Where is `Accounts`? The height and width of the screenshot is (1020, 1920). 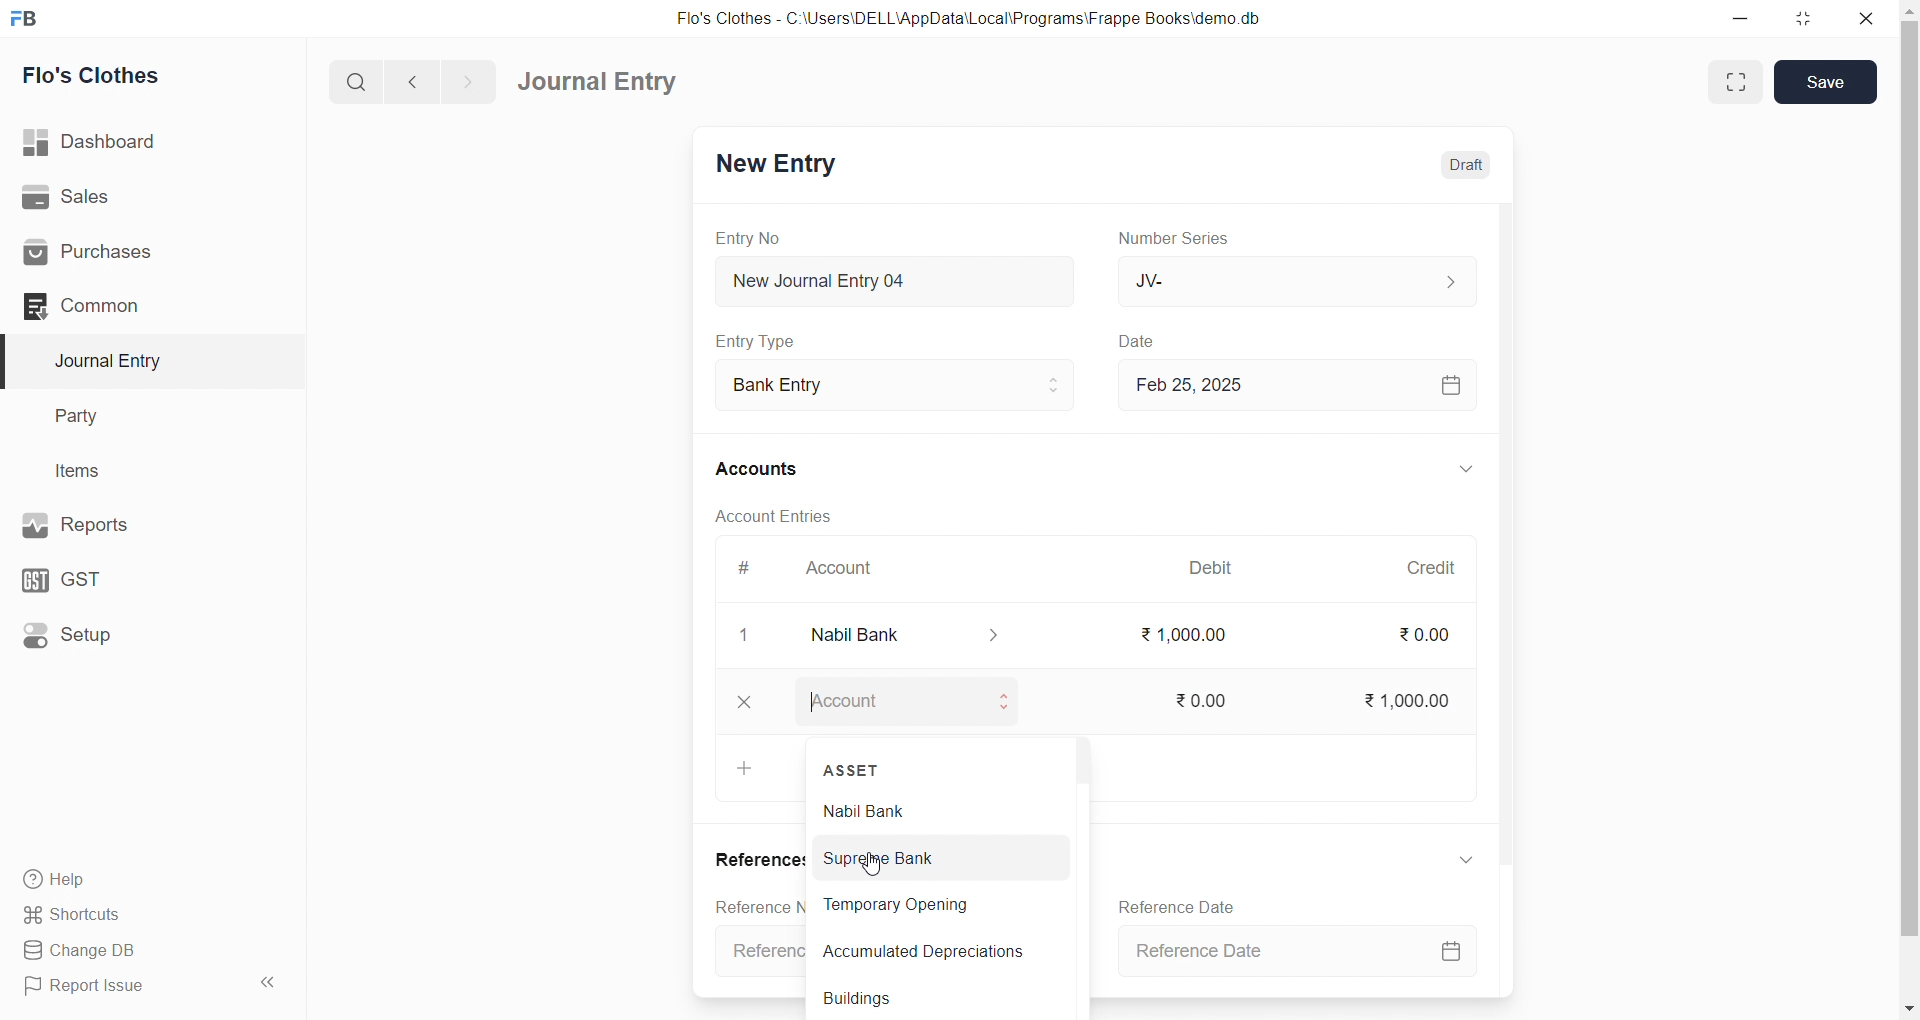 Accounts is located at coordinates (780, 467).